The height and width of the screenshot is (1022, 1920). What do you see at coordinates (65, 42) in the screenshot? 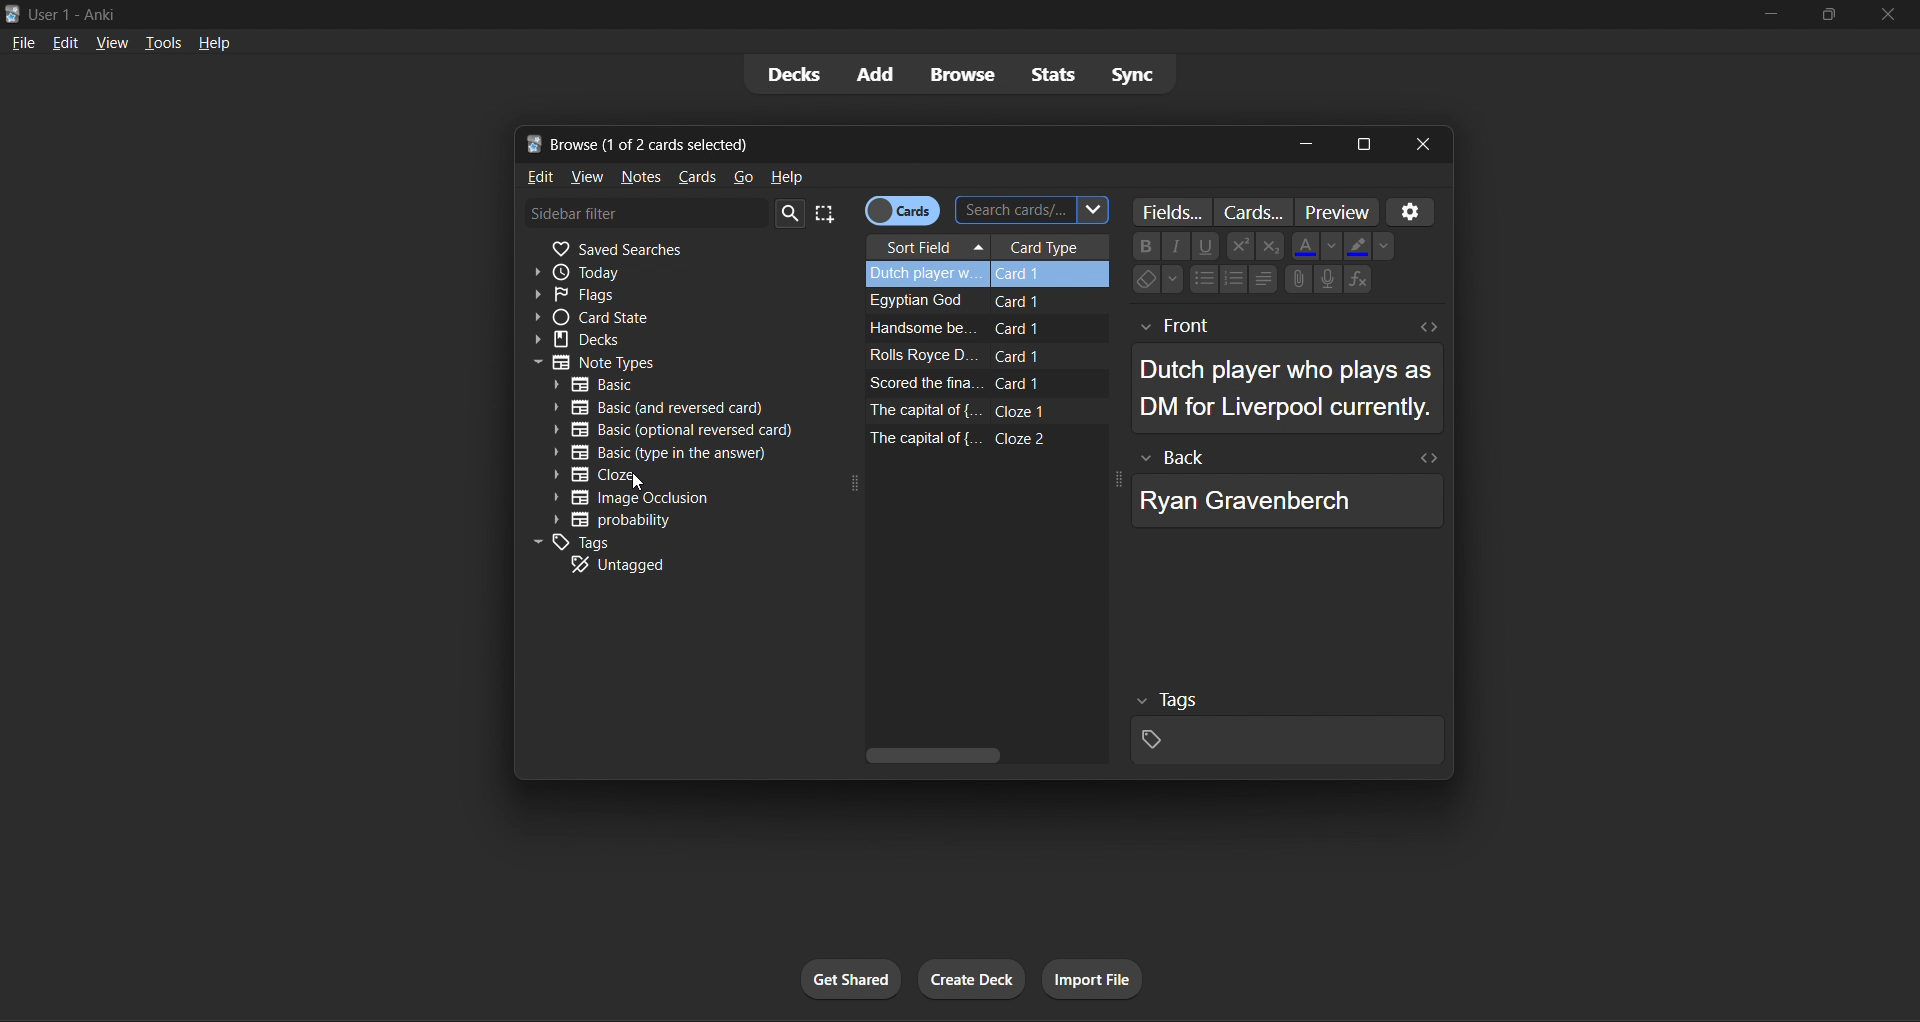
I see `edit` at bounding box center [65, 42].